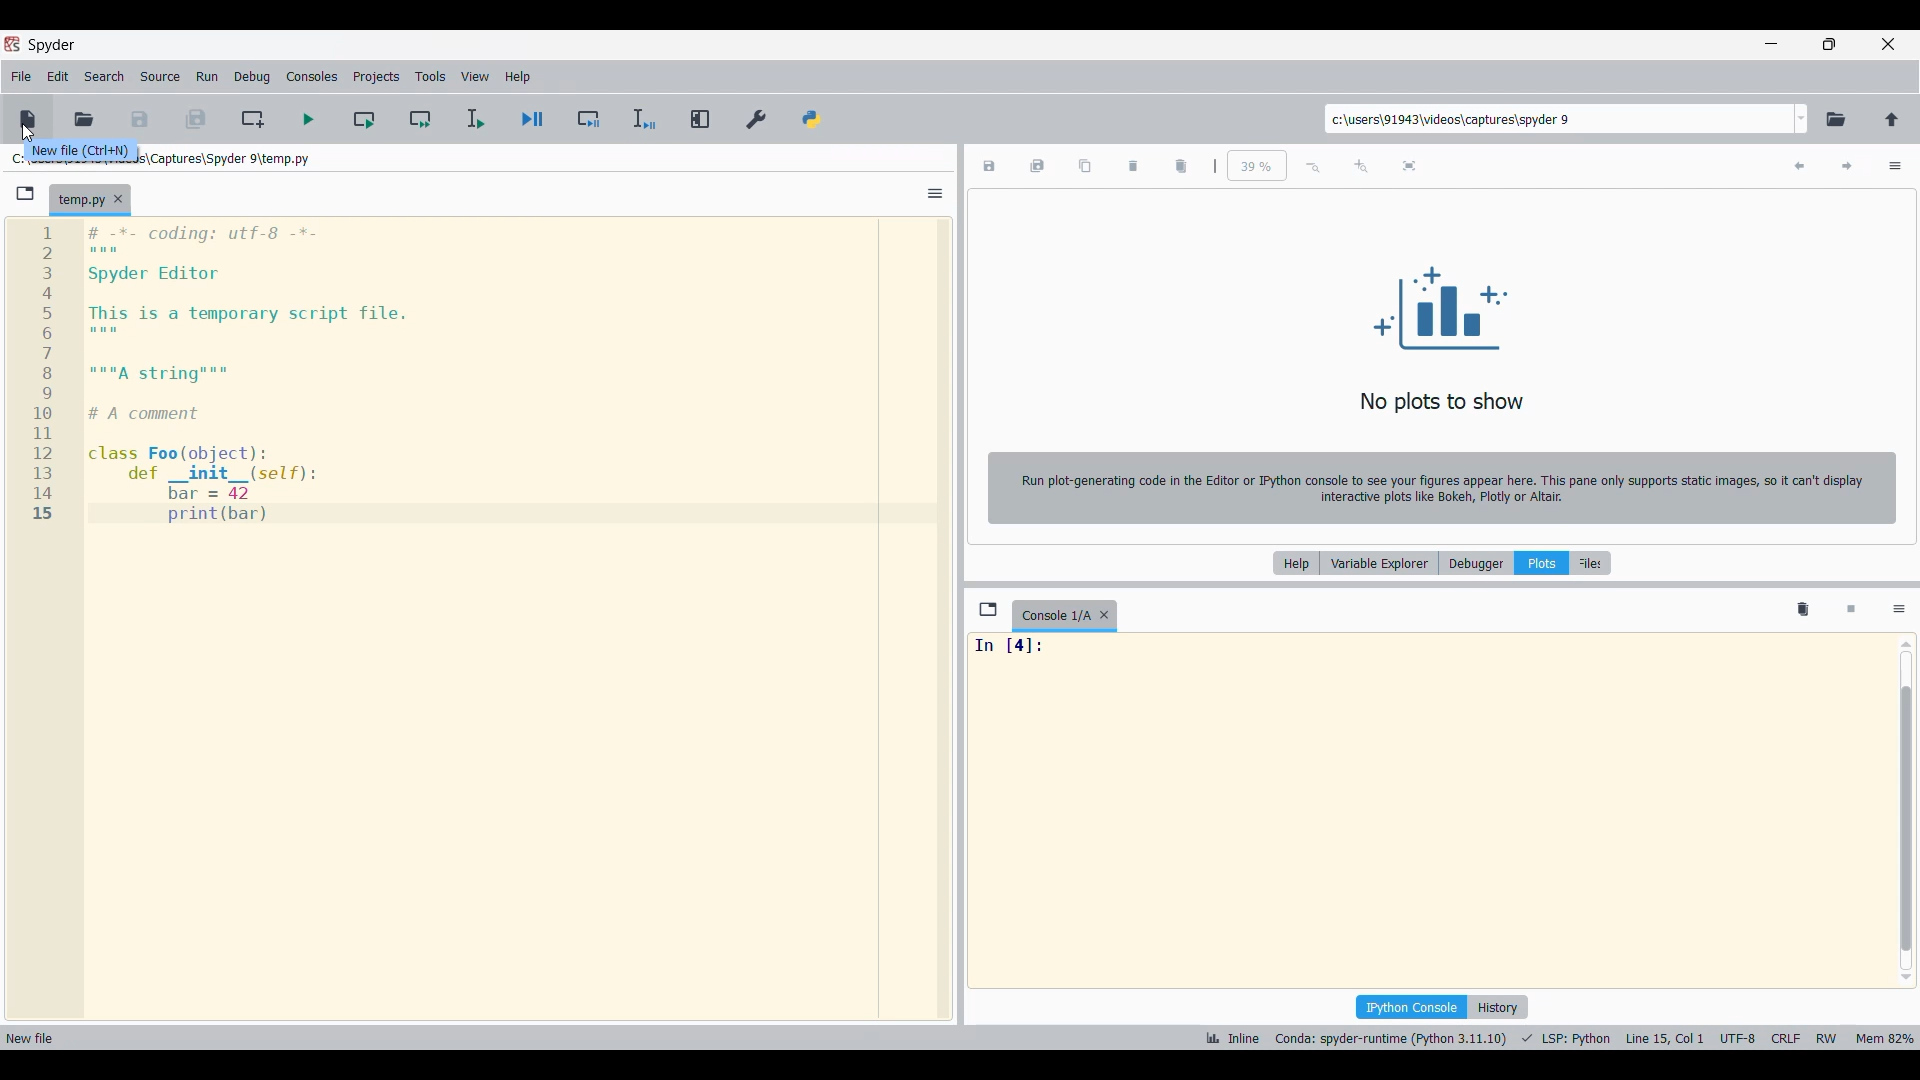 This screenshot has height=1080, width=1920. I want to click on Maximize current pane, so click(699, 119).